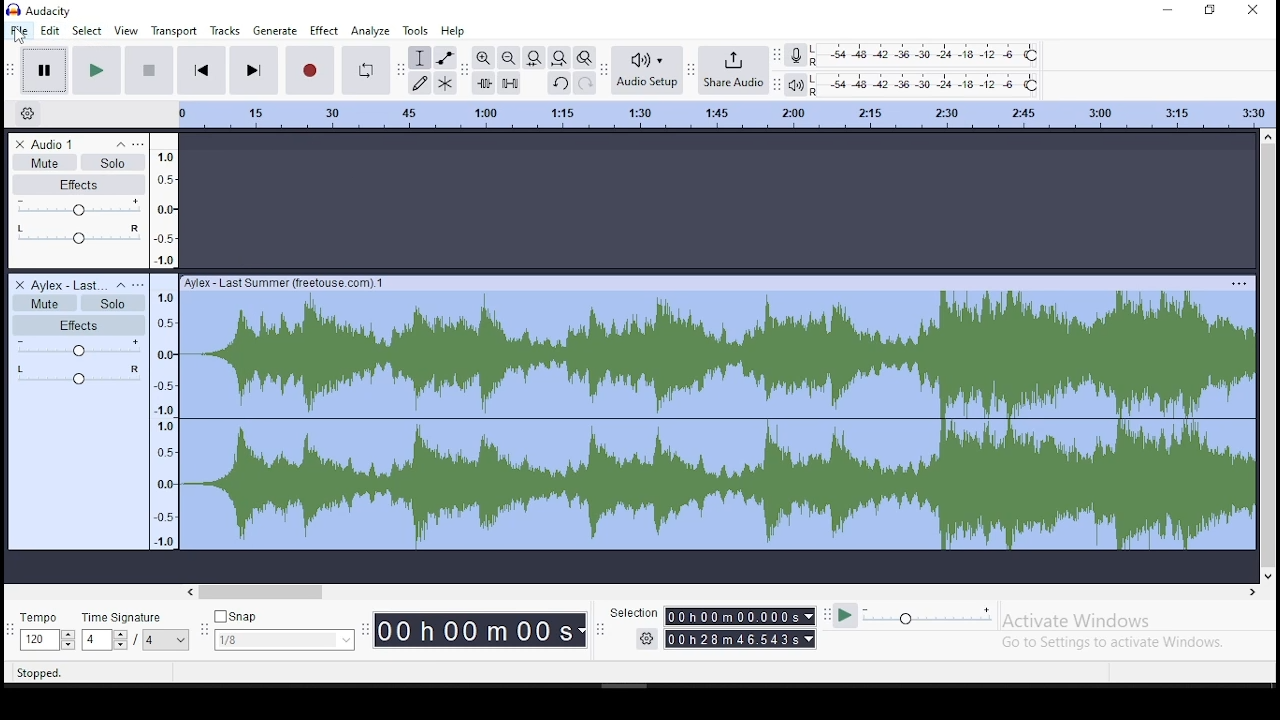 The height and width of the screenshot is (720, 1280). What do you see at coordinates (39, 674) in the screenshot?
I see `Stopped` at bounding box center [39, 674].